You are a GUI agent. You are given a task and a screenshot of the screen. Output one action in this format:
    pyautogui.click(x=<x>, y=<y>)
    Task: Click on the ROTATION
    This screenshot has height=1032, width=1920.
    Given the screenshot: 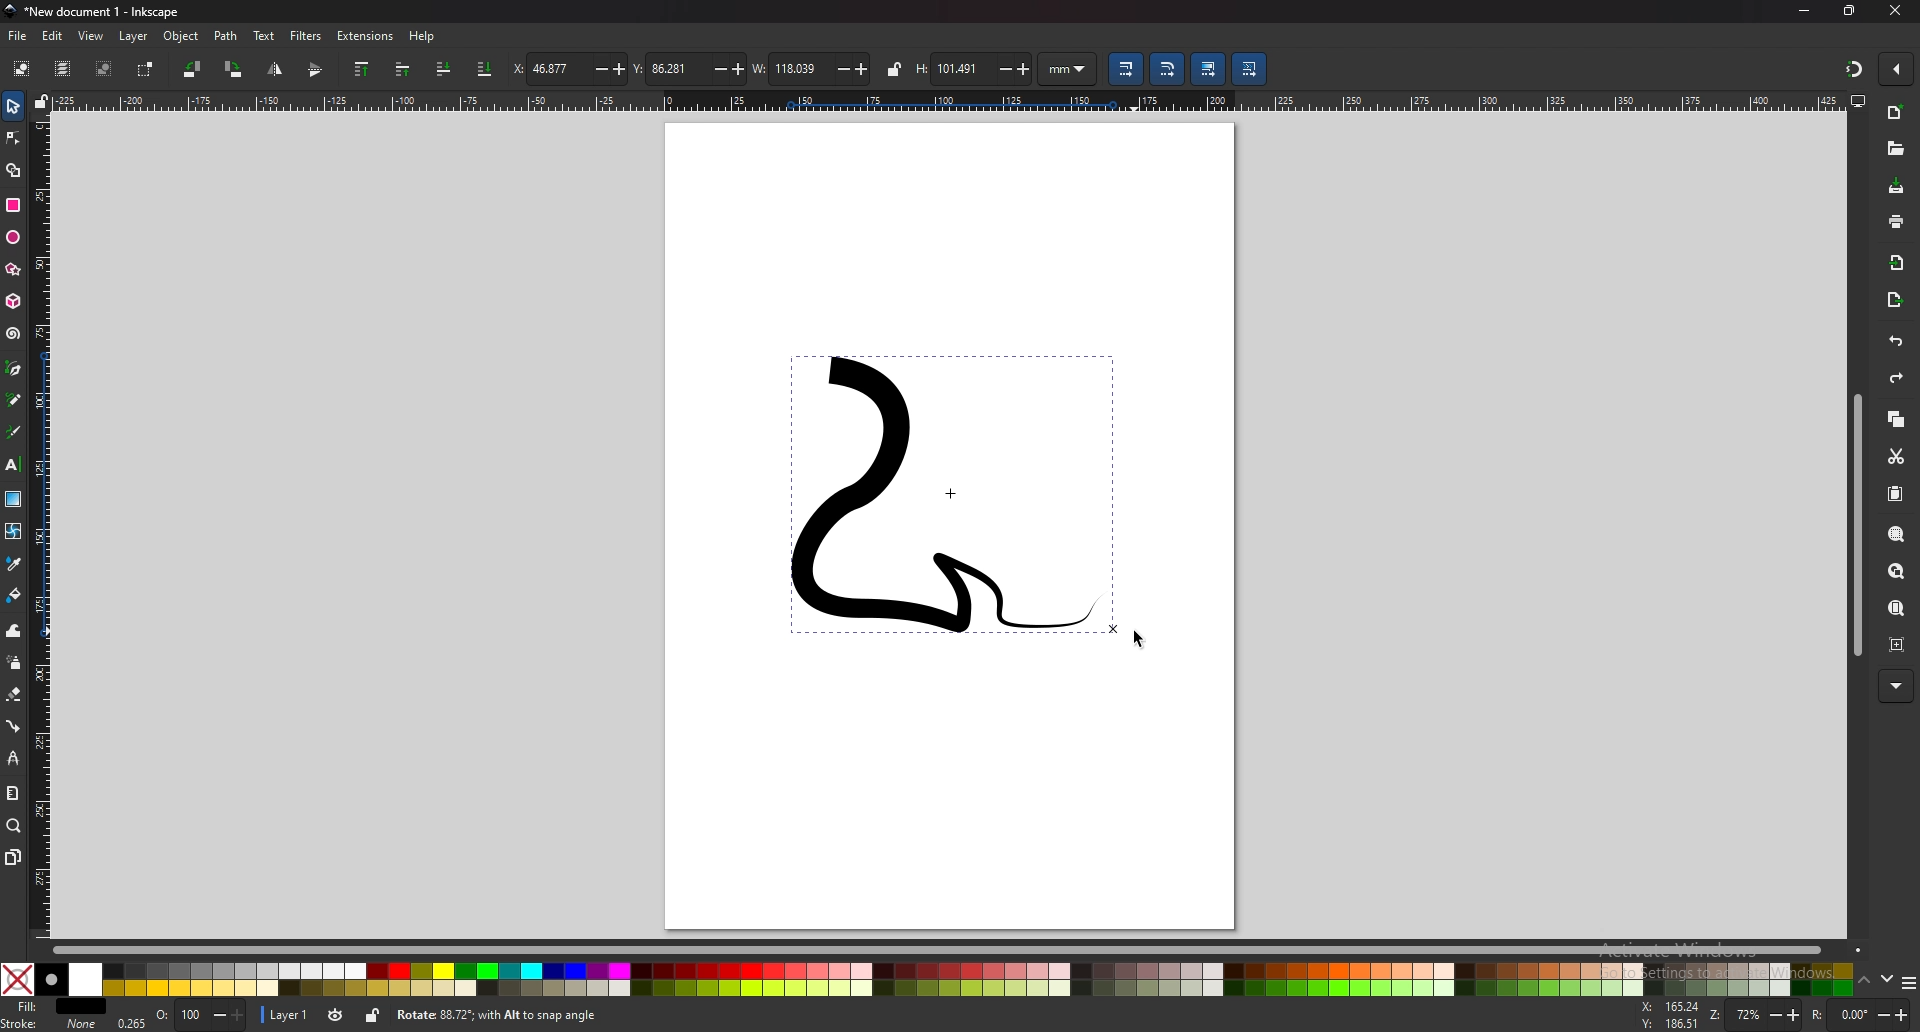 What is the action you would take?
    pyautogui.click(x=1864, y=1015)
    